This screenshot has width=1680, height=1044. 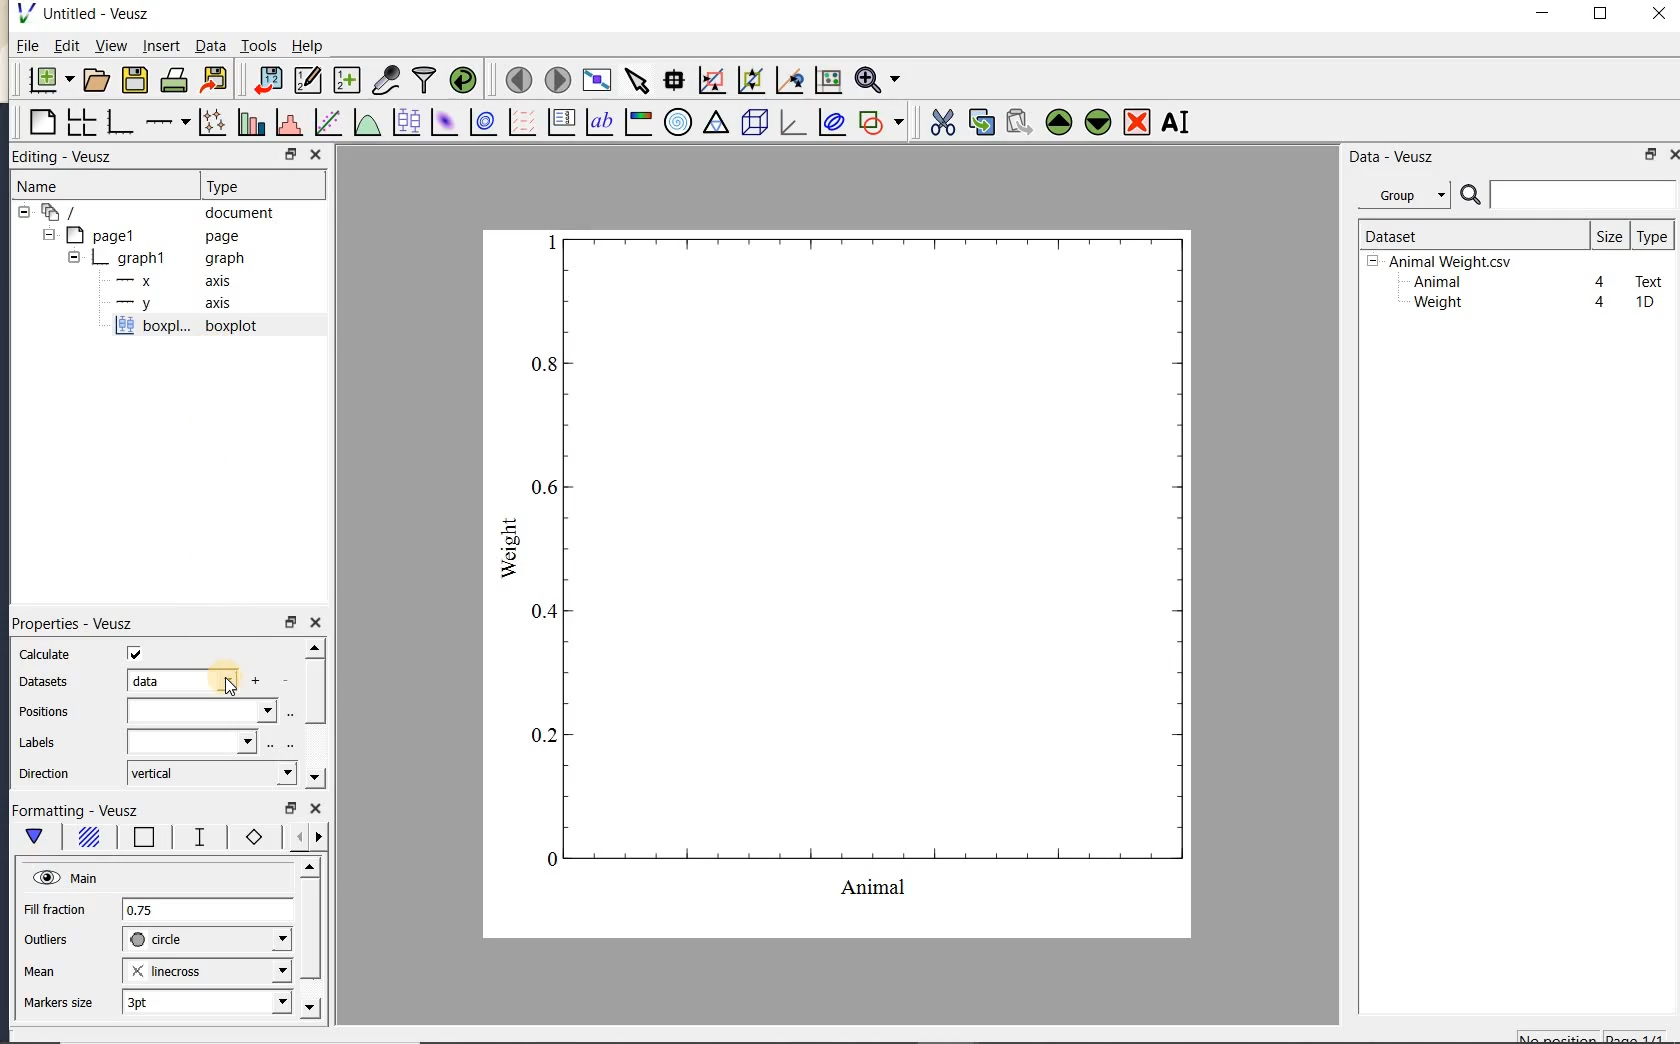 What do you see at coordinates (290, 622) in the screenshot?
I see `restore` at bounding box center [290, 622].